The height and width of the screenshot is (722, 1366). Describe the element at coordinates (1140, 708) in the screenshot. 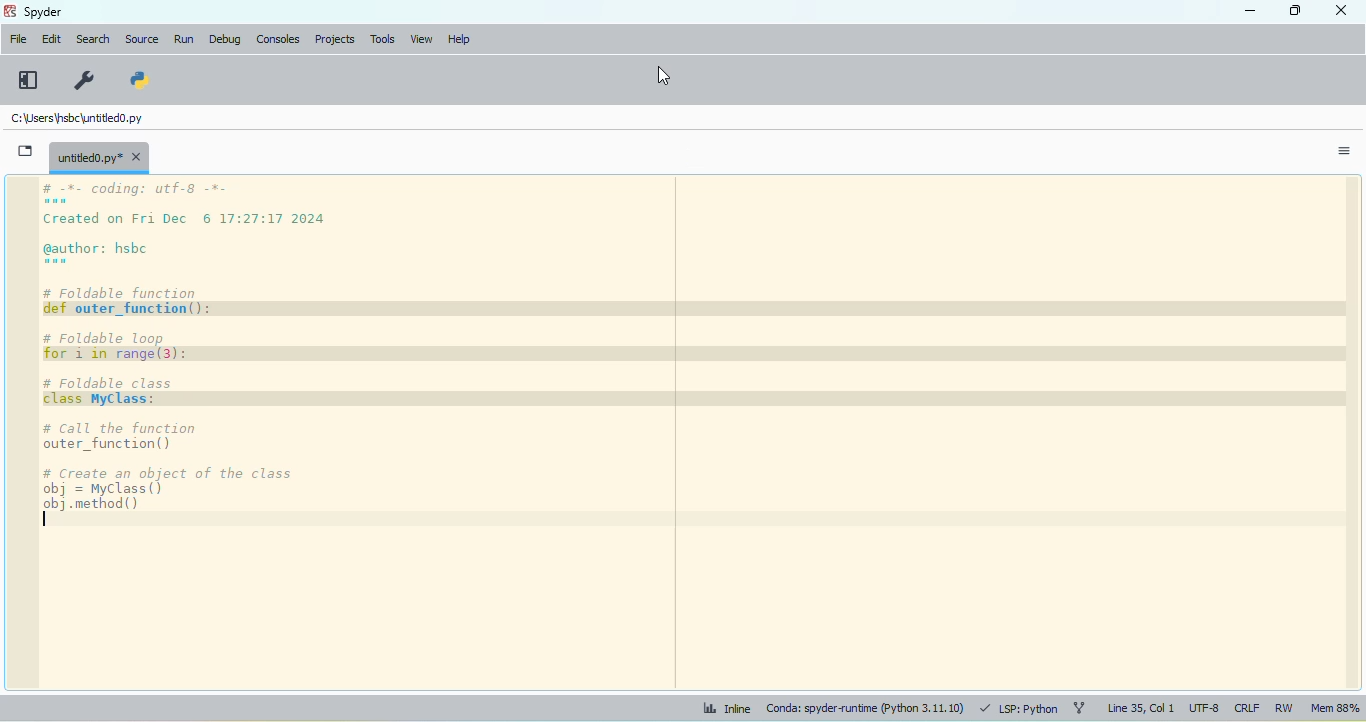

I see `line 35, col 1` at that location.